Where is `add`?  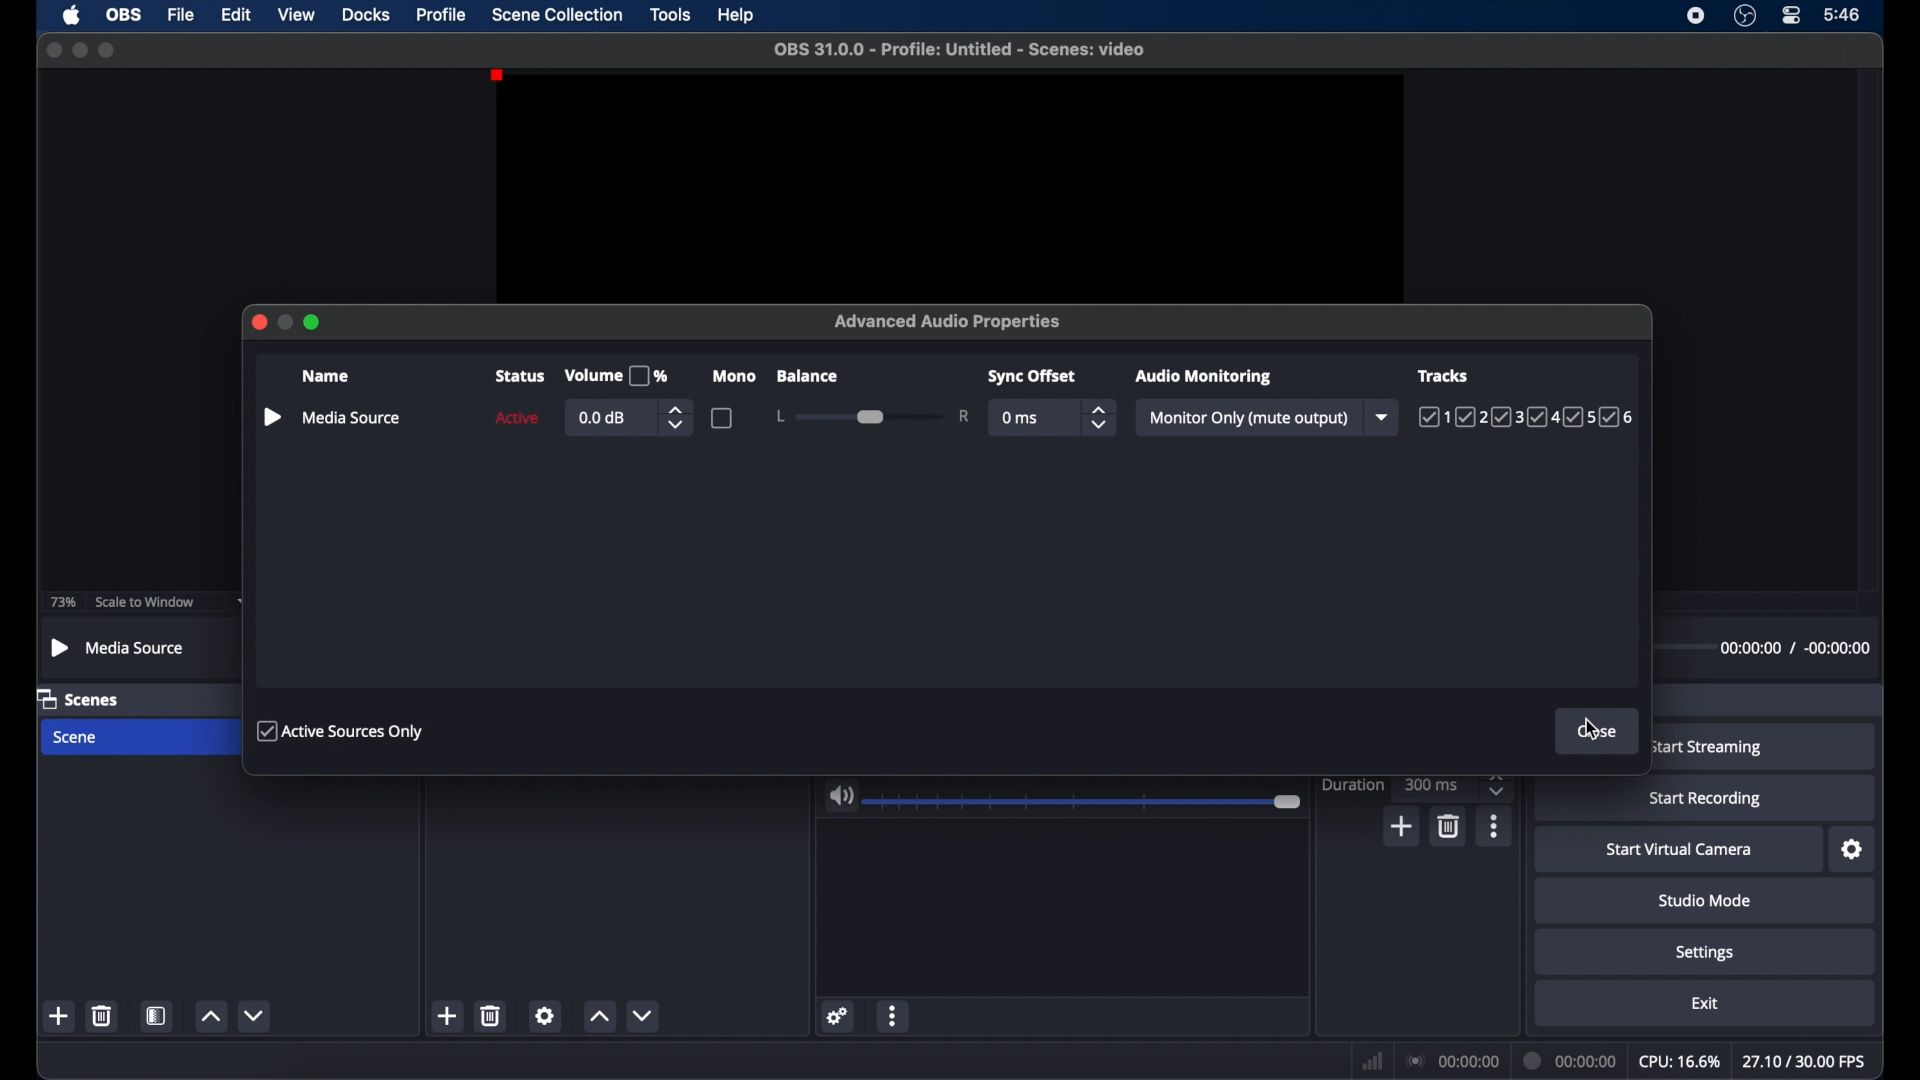
add is located at coordinates (60, 1017).